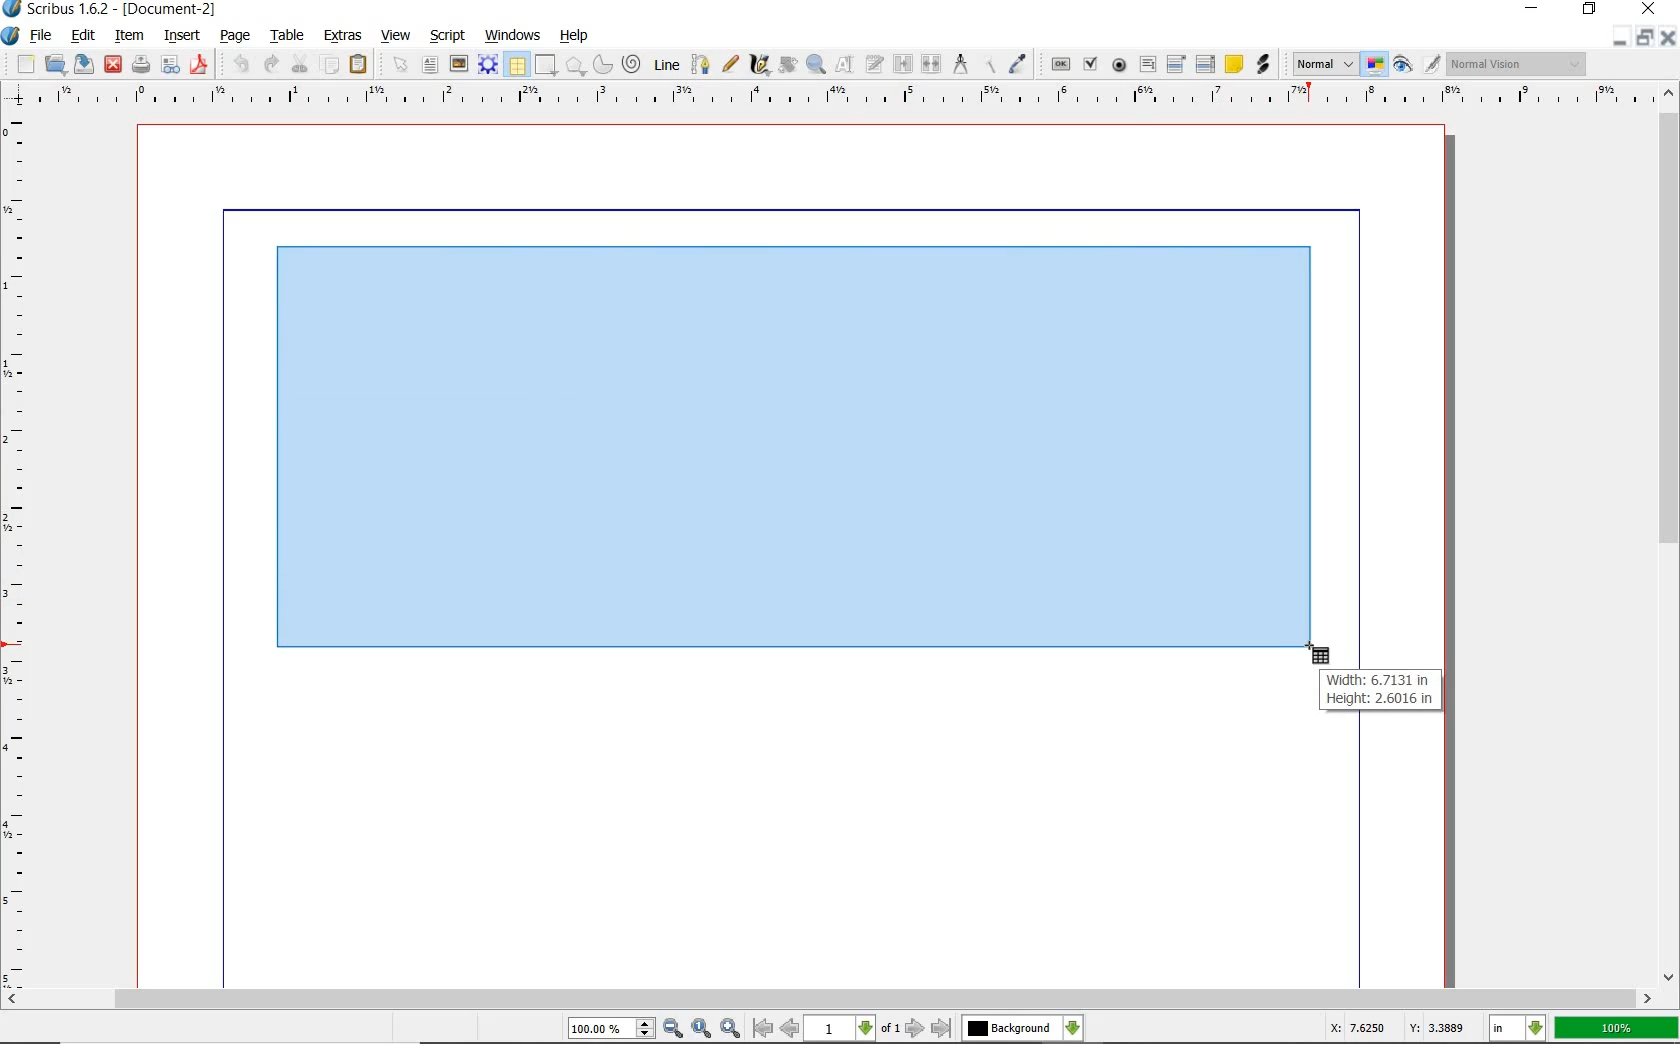 Image resolution: width=1680 pixels, height=1044 pixels. What do you see at coordinates (852, 1029) in the screenshot?
I see `select current page` at bounding box center [852, 1029].